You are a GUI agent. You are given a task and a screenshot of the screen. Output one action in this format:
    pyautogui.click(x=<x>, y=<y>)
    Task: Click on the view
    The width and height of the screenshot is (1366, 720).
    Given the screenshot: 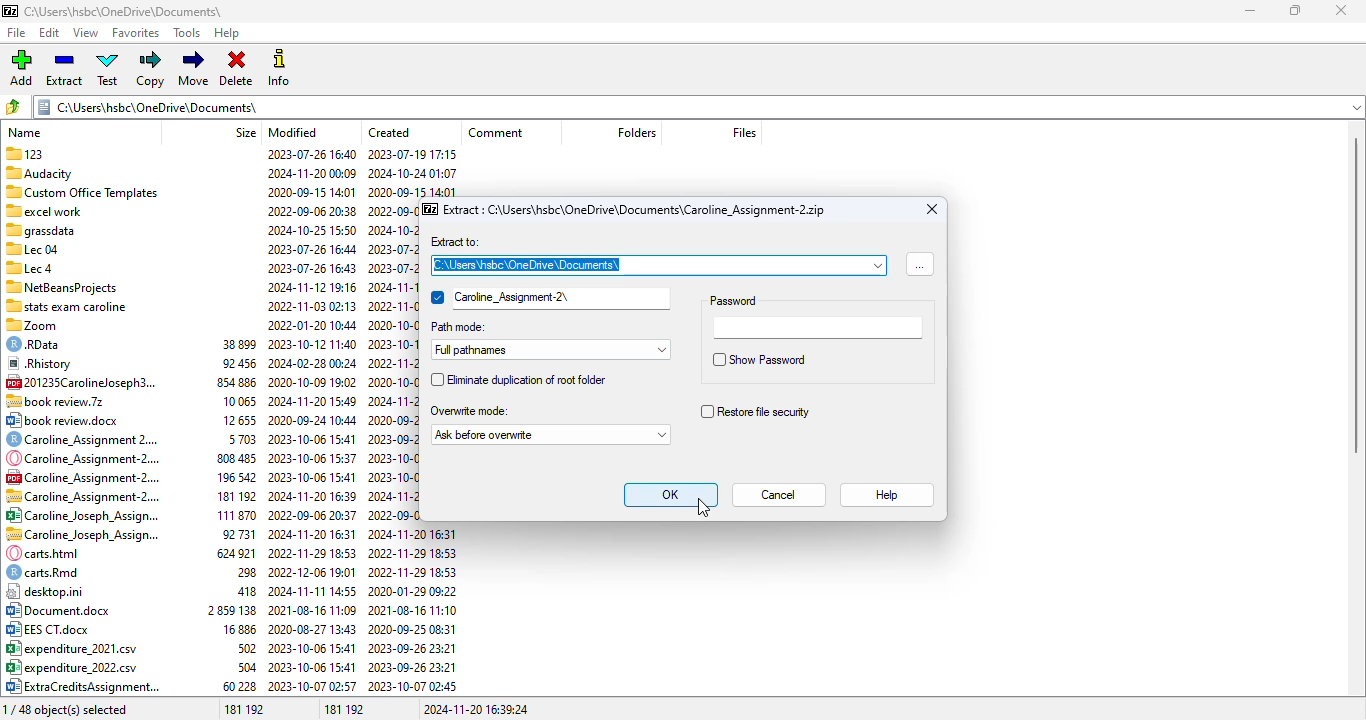 What is the action you would take?
    pyautogui.click(x=86, y=33)
    